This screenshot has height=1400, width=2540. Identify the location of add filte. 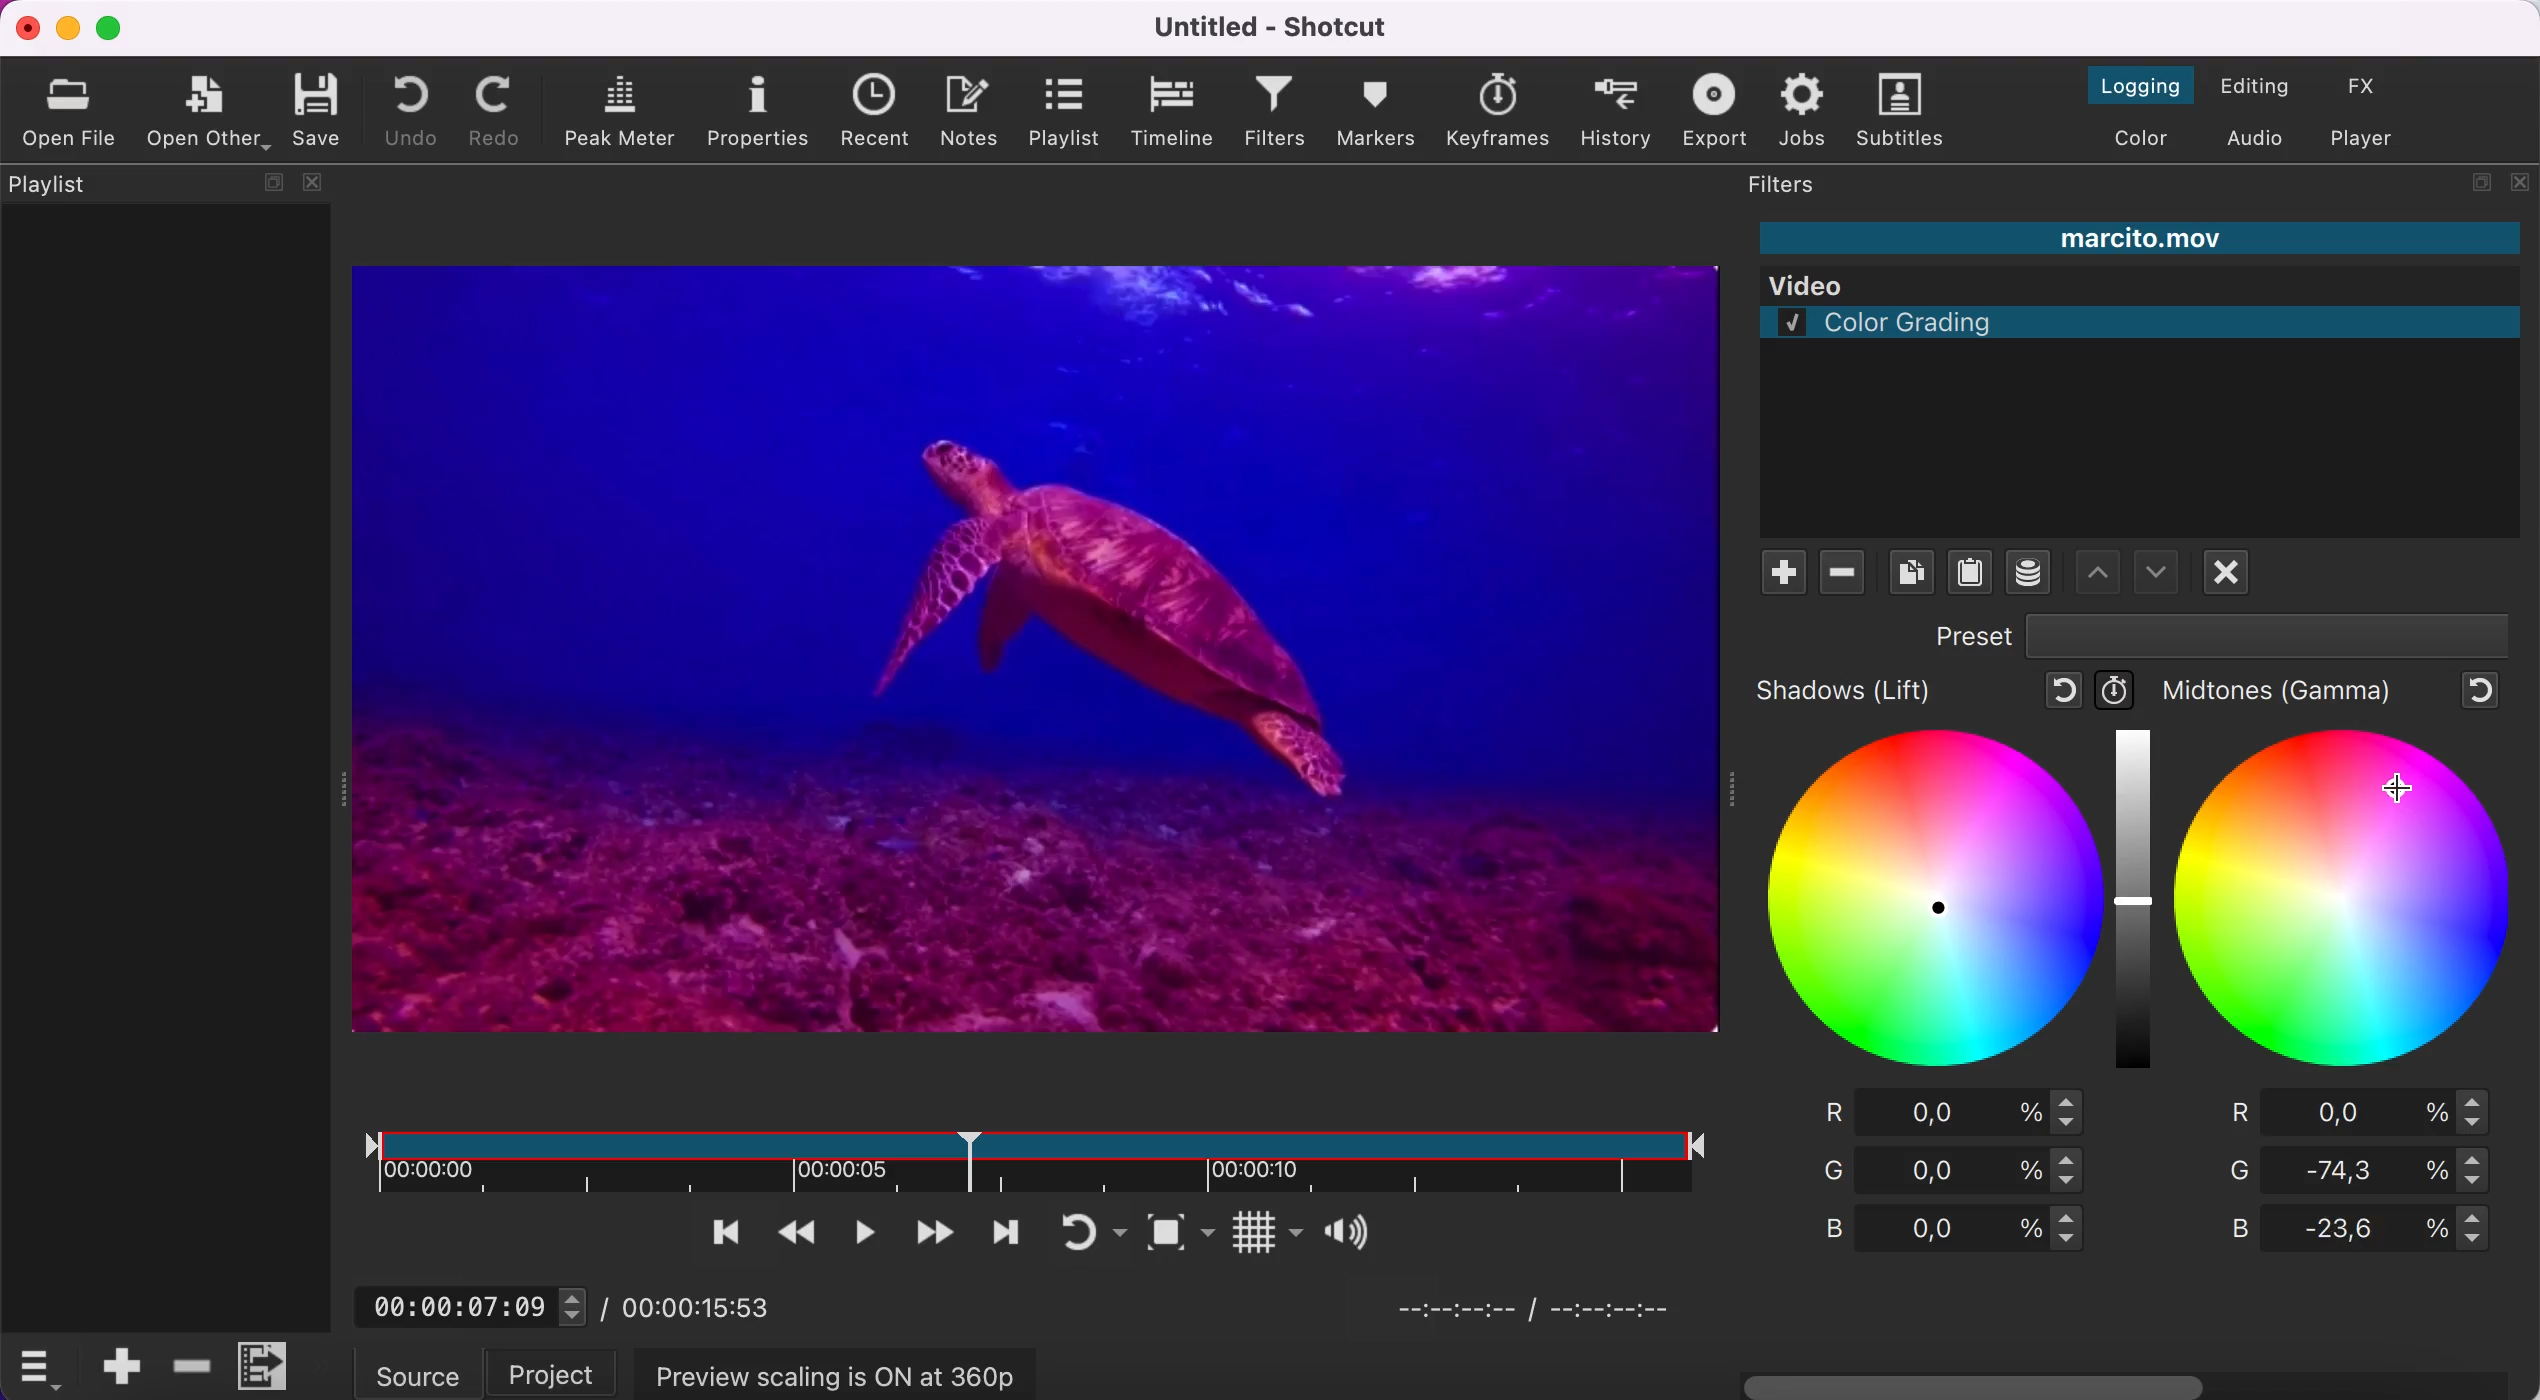
(1788, 575).